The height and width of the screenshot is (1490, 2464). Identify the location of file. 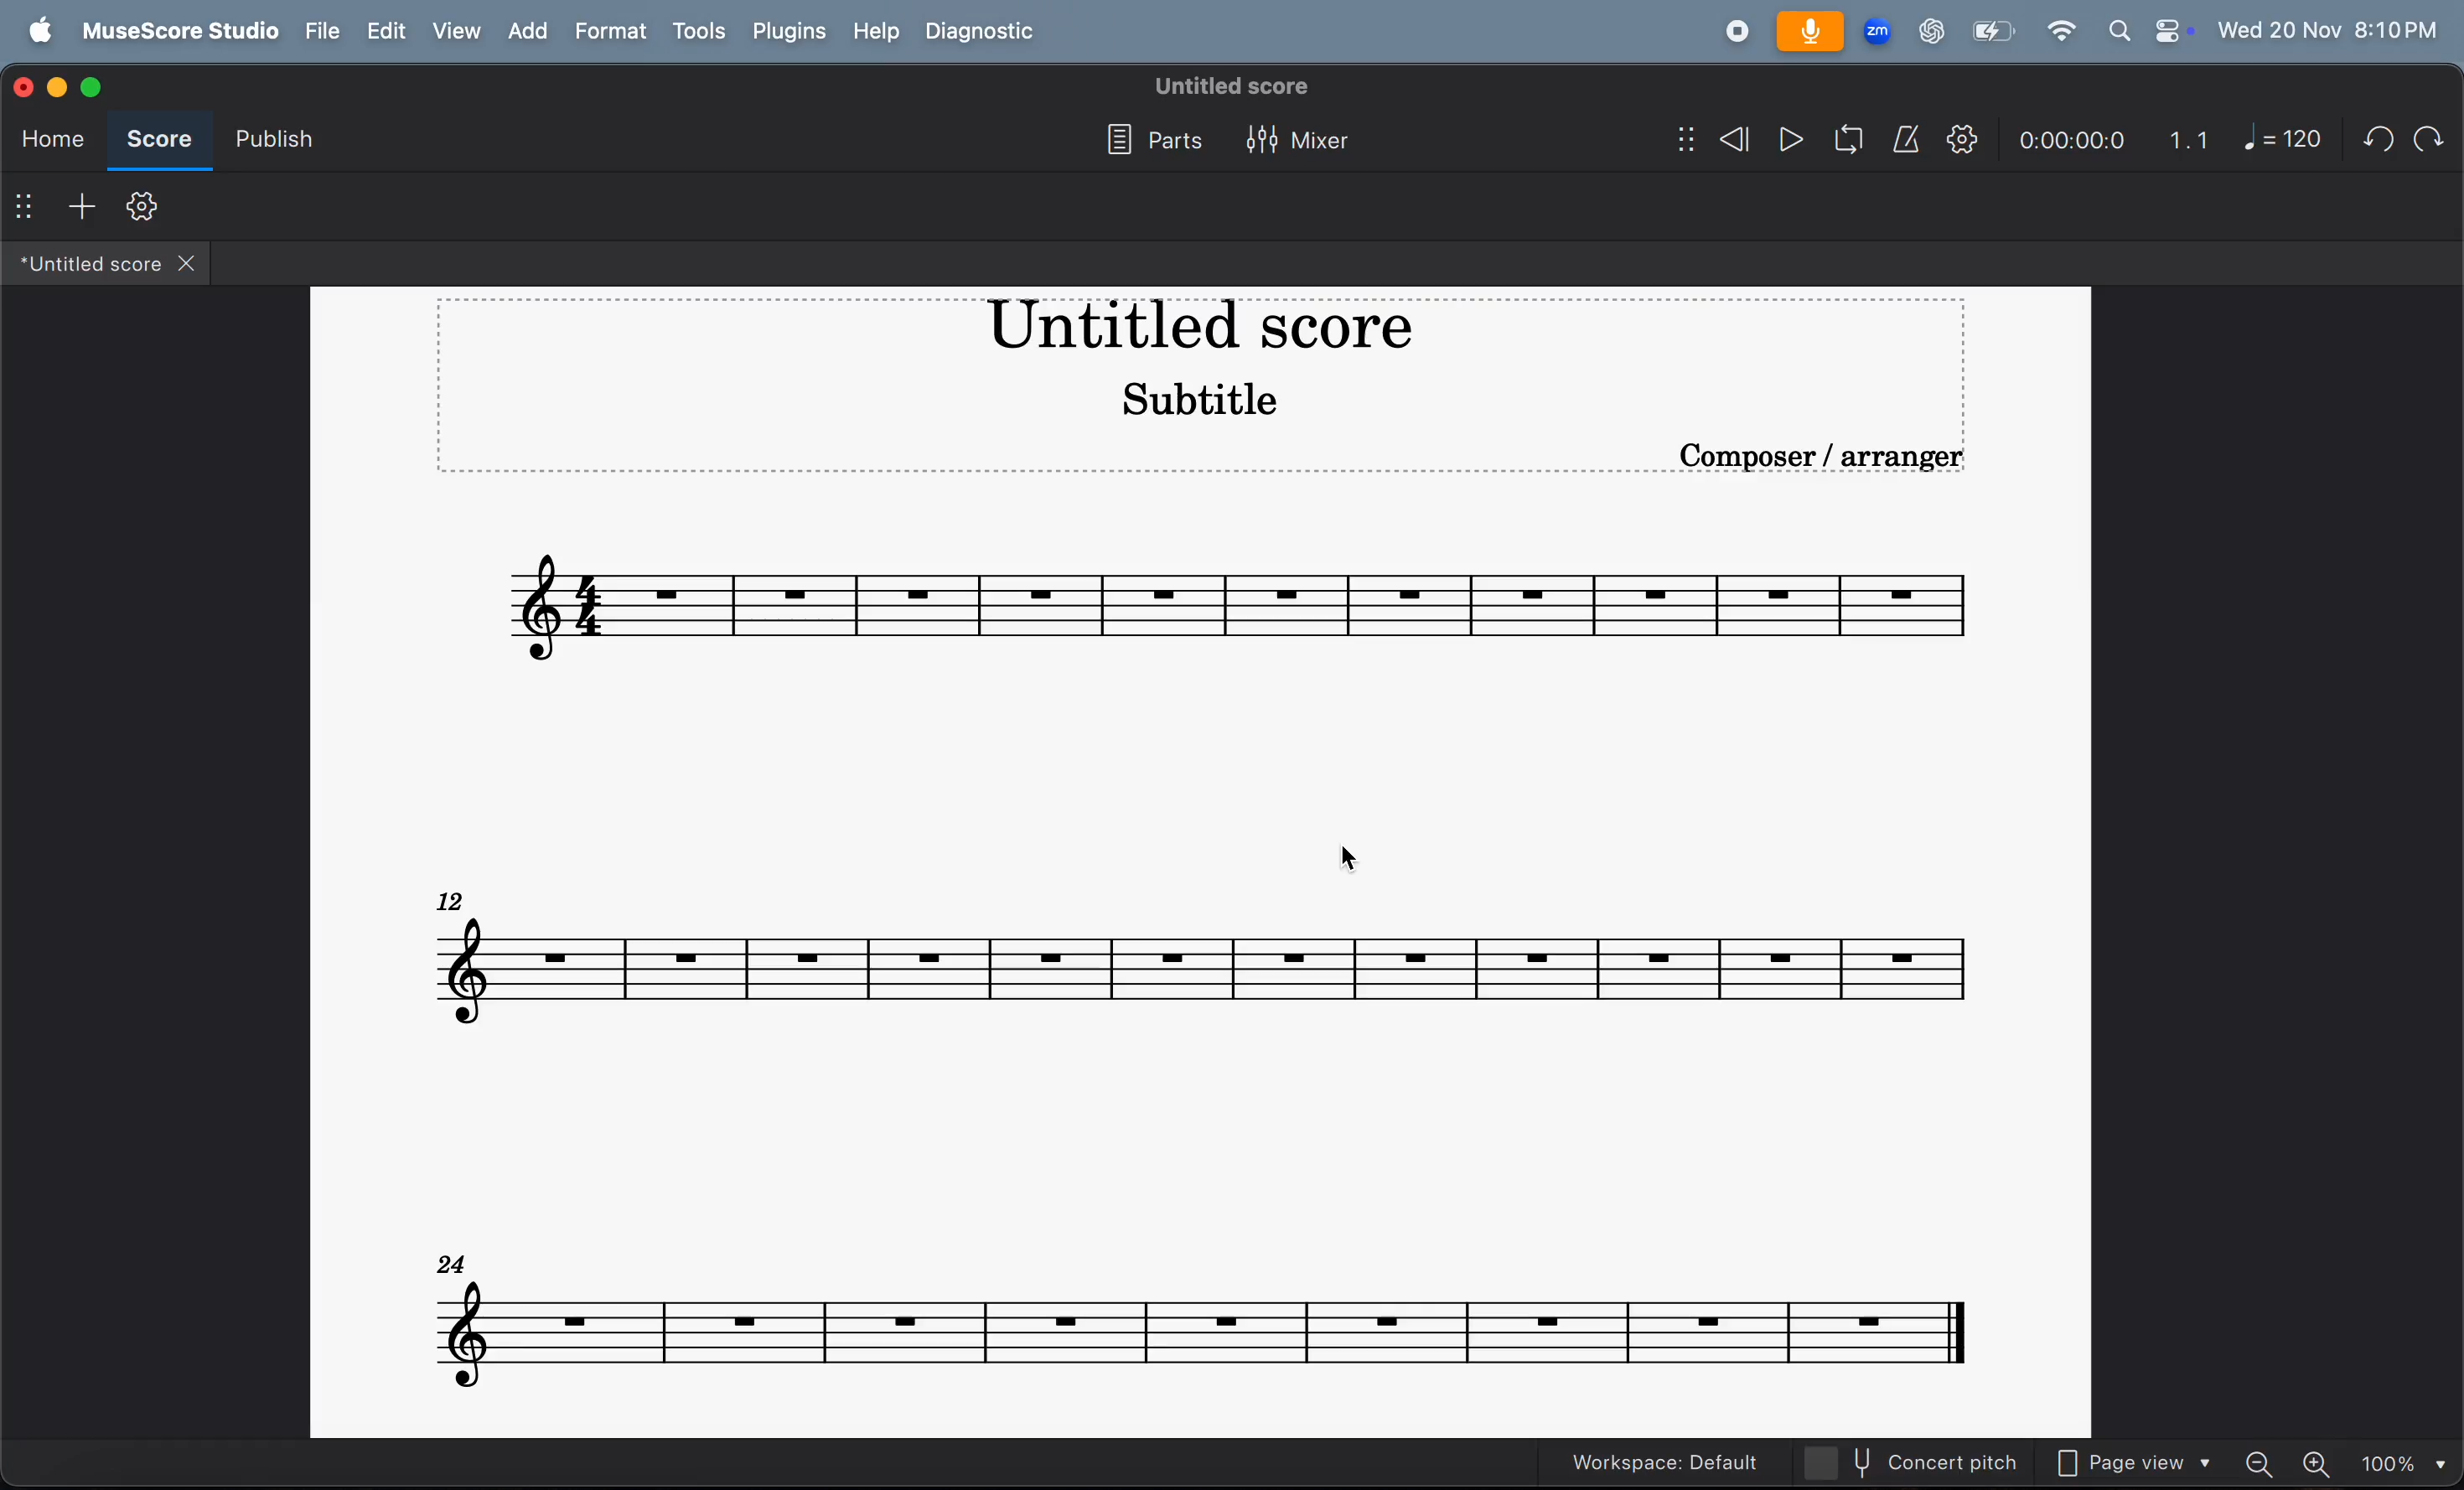
(321, 32).